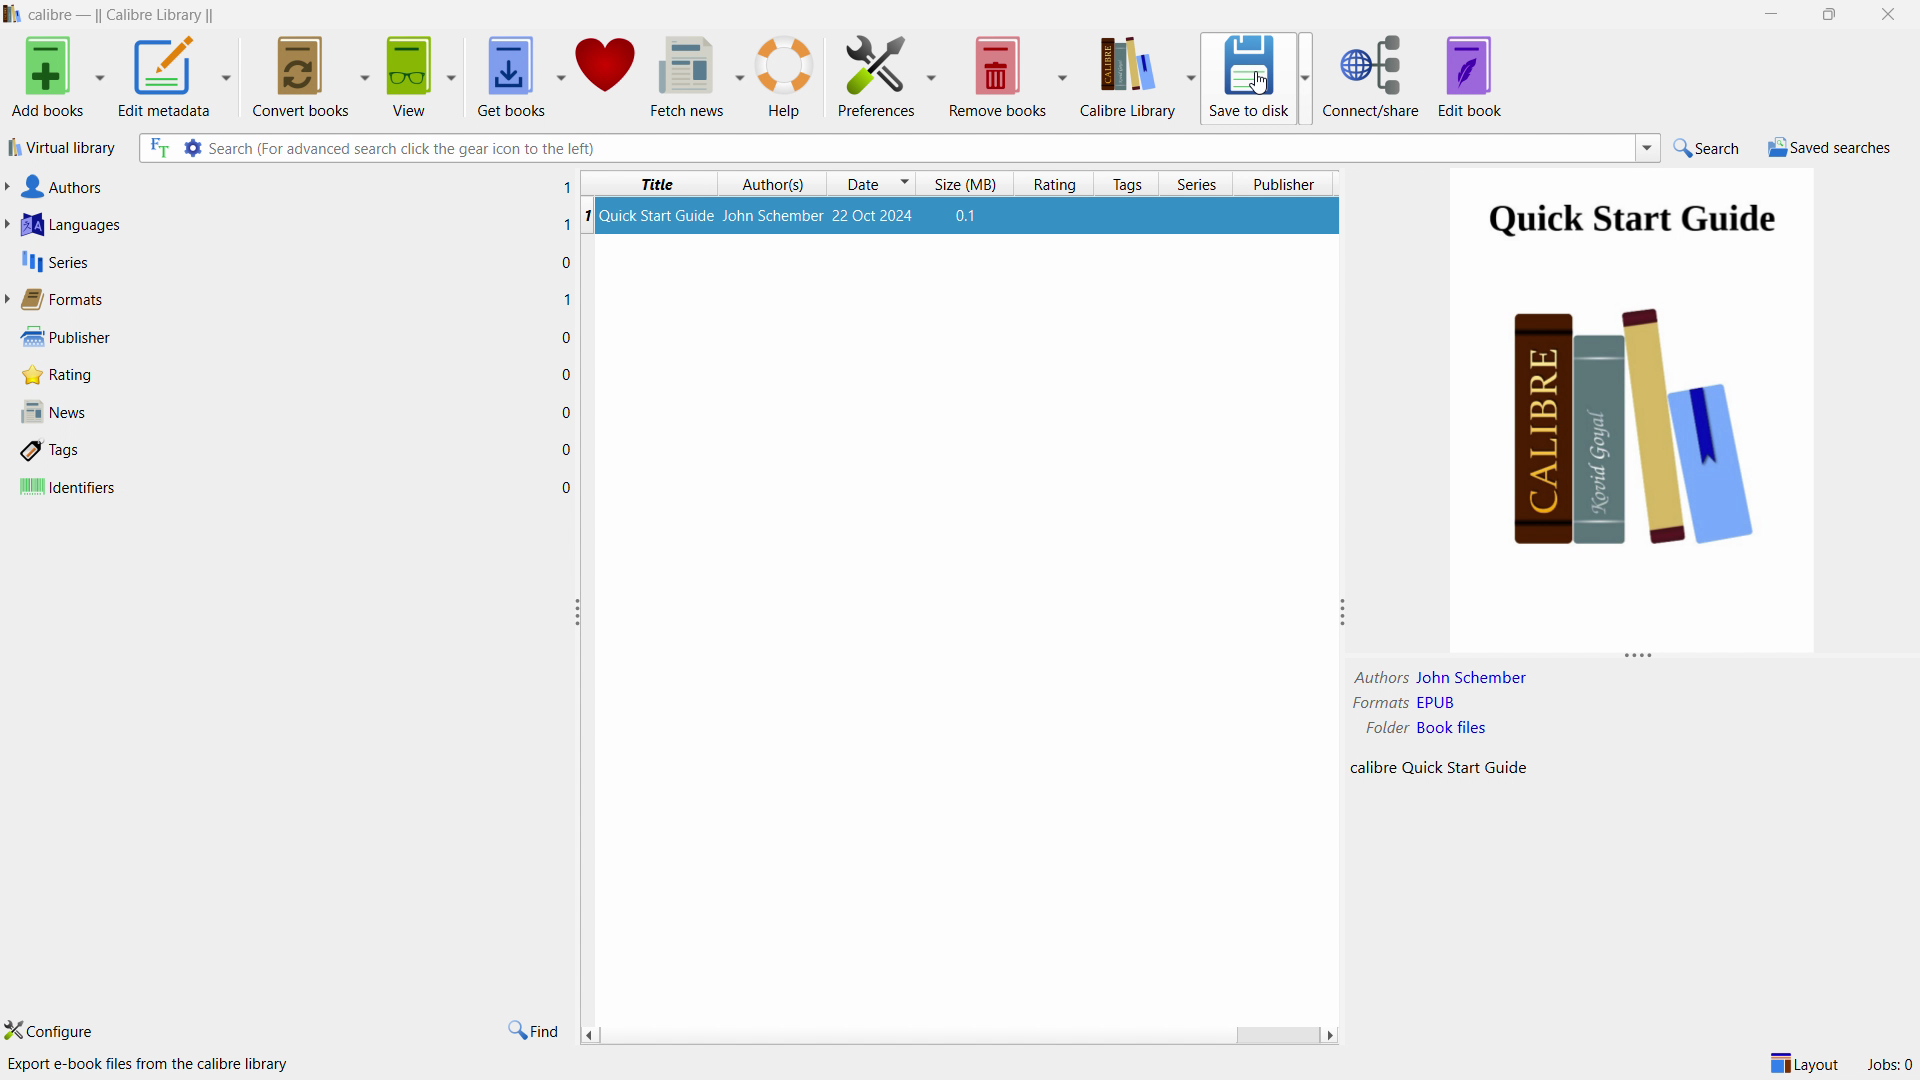  What do you see at coordinates (1884, 13) in the screenshot?
I see `close` at bounding box center [1884, 13].